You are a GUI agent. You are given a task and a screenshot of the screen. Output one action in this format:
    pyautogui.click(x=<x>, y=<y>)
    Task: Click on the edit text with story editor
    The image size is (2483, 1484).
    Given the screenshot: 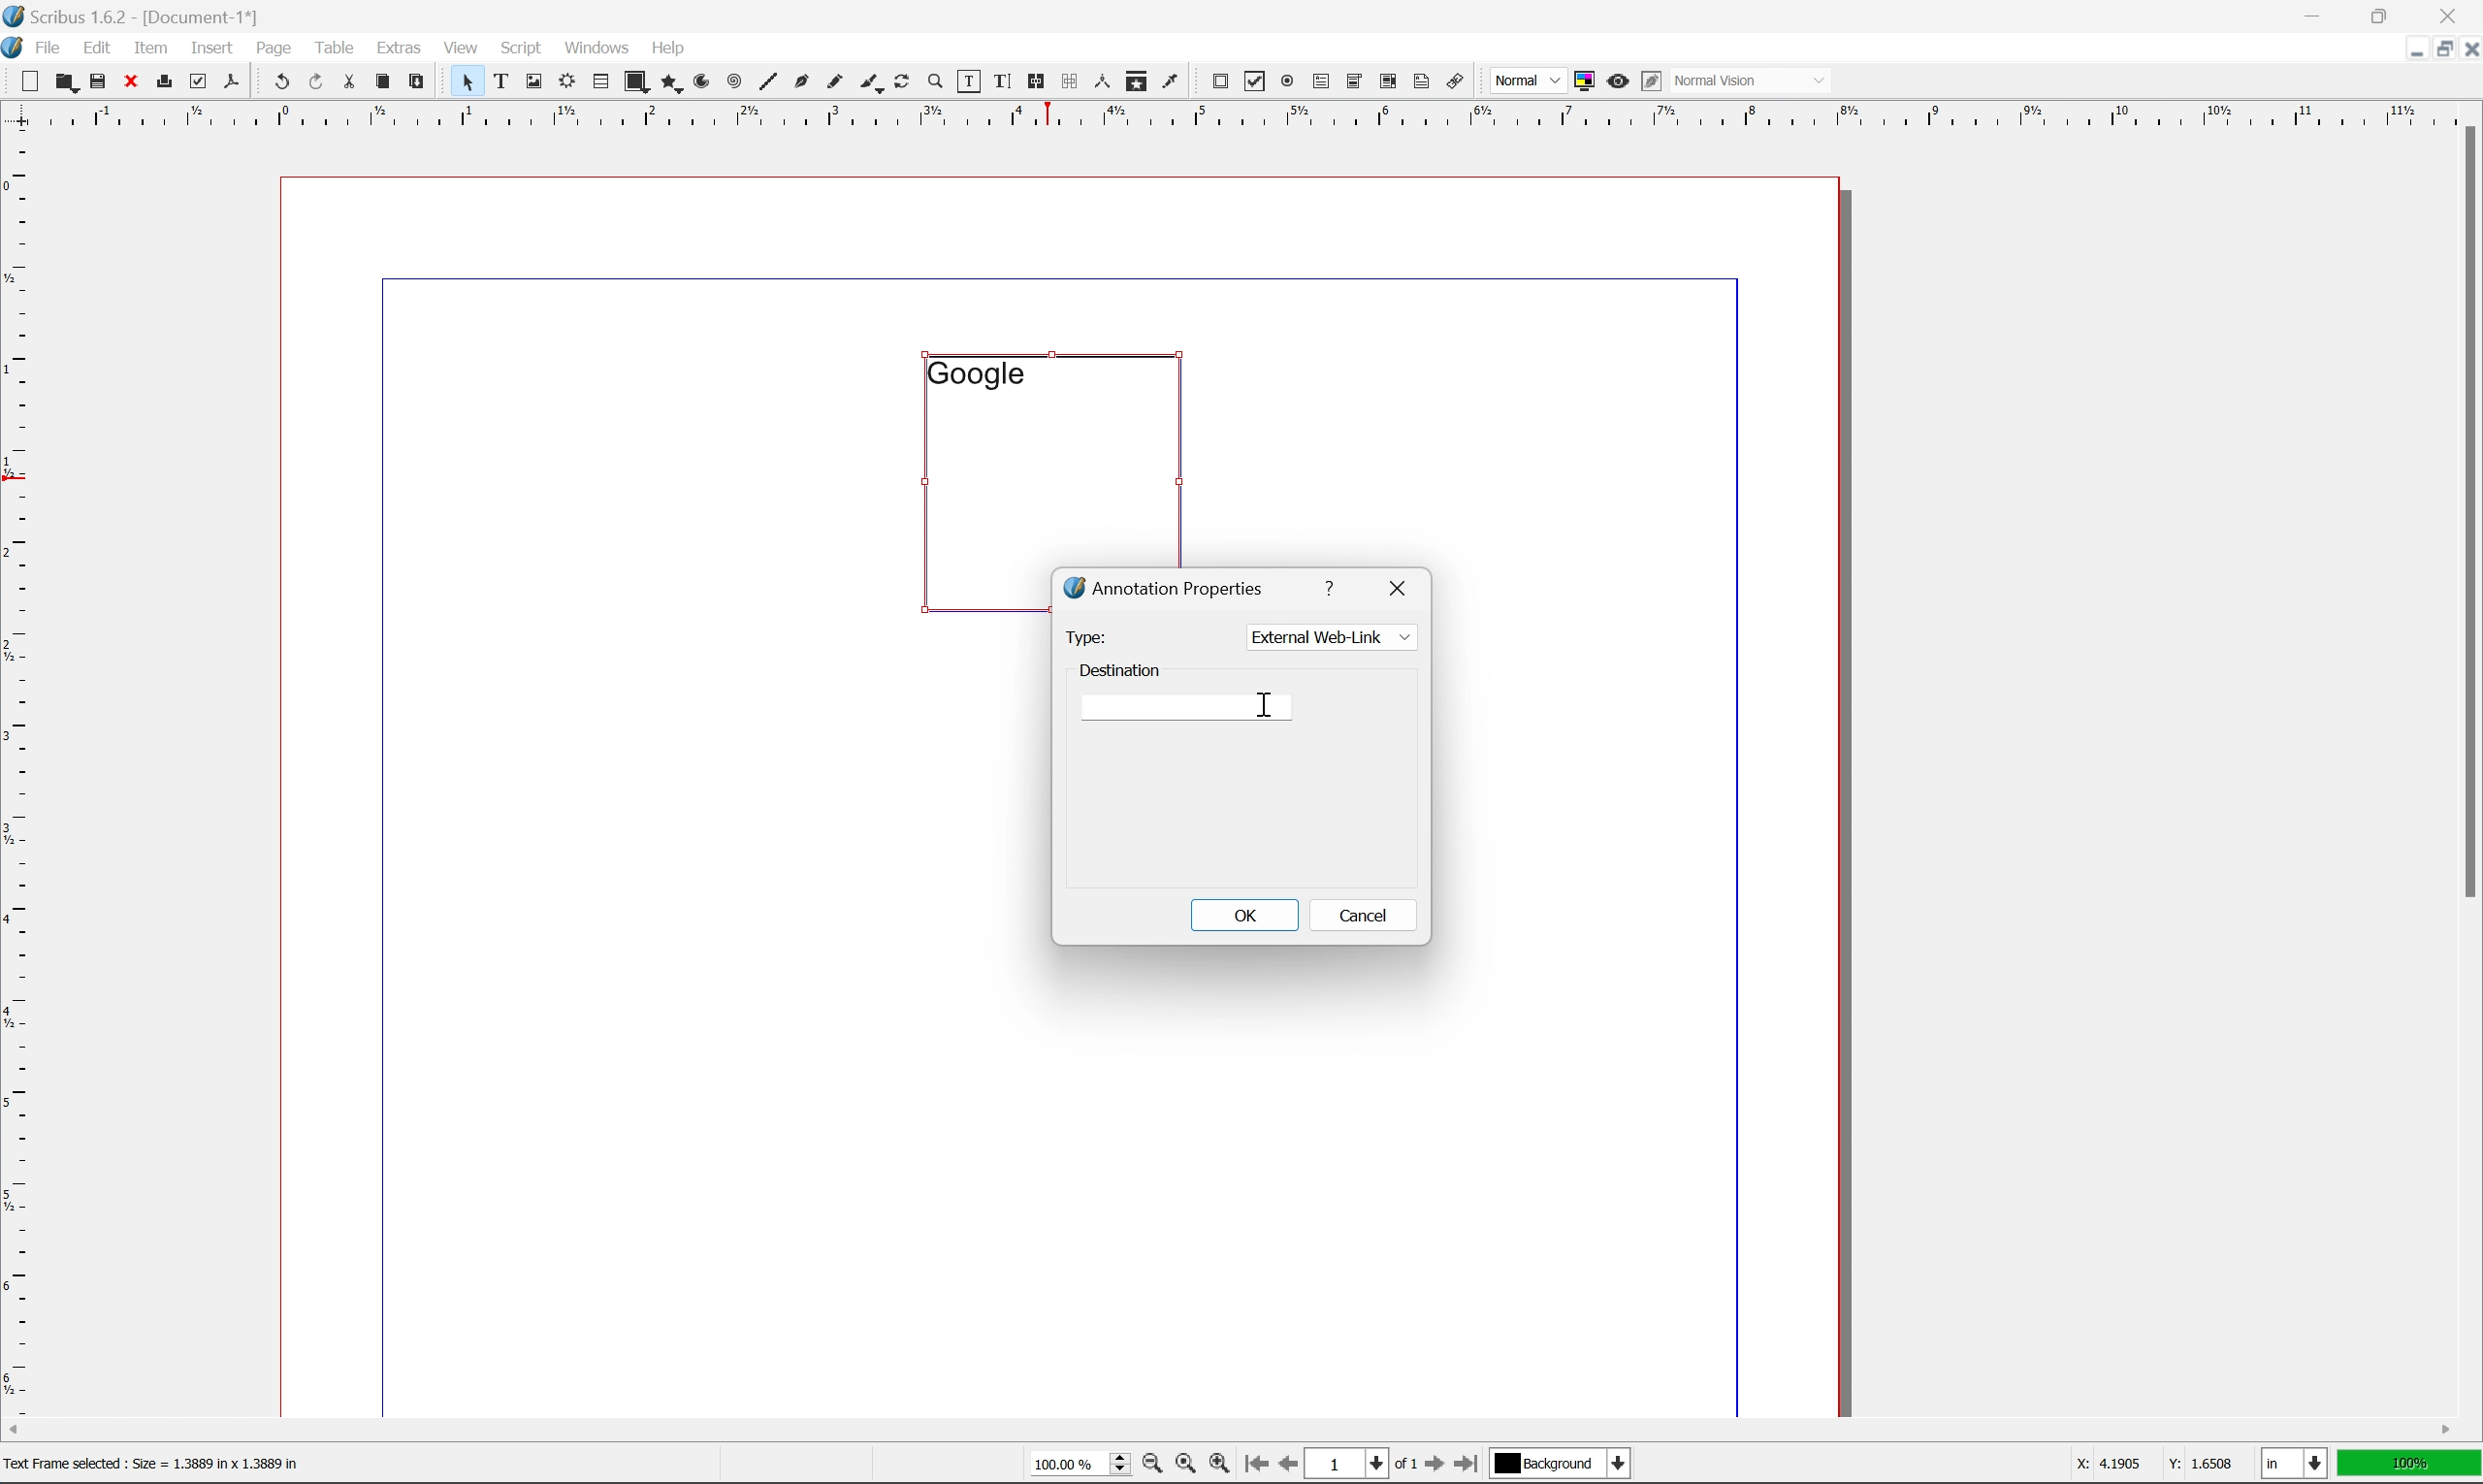 What is the action you would take?
    pyautogui.click(x=998, y=80)
    